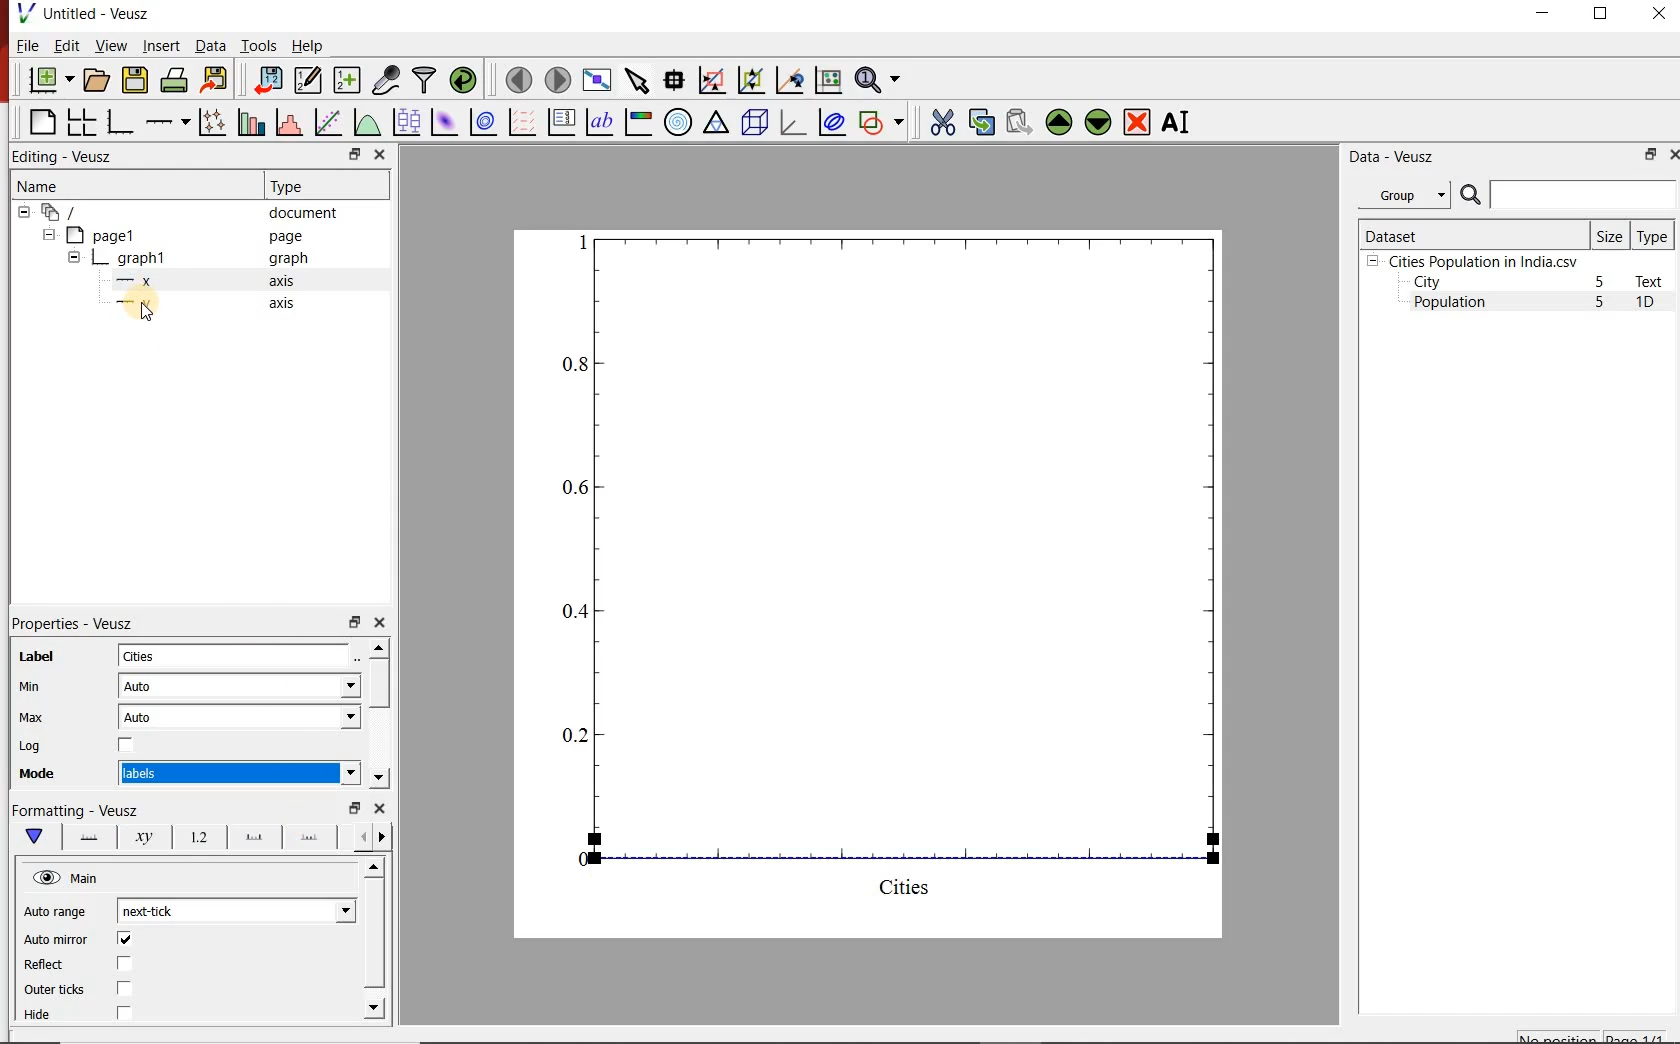 Image resolution: width=1680 pixels, height=1044 pixels. What do you see at coordinates (636, 79) in the screenshot?
I see `select items from the graph or scroll` at bounding box center [636, 79].